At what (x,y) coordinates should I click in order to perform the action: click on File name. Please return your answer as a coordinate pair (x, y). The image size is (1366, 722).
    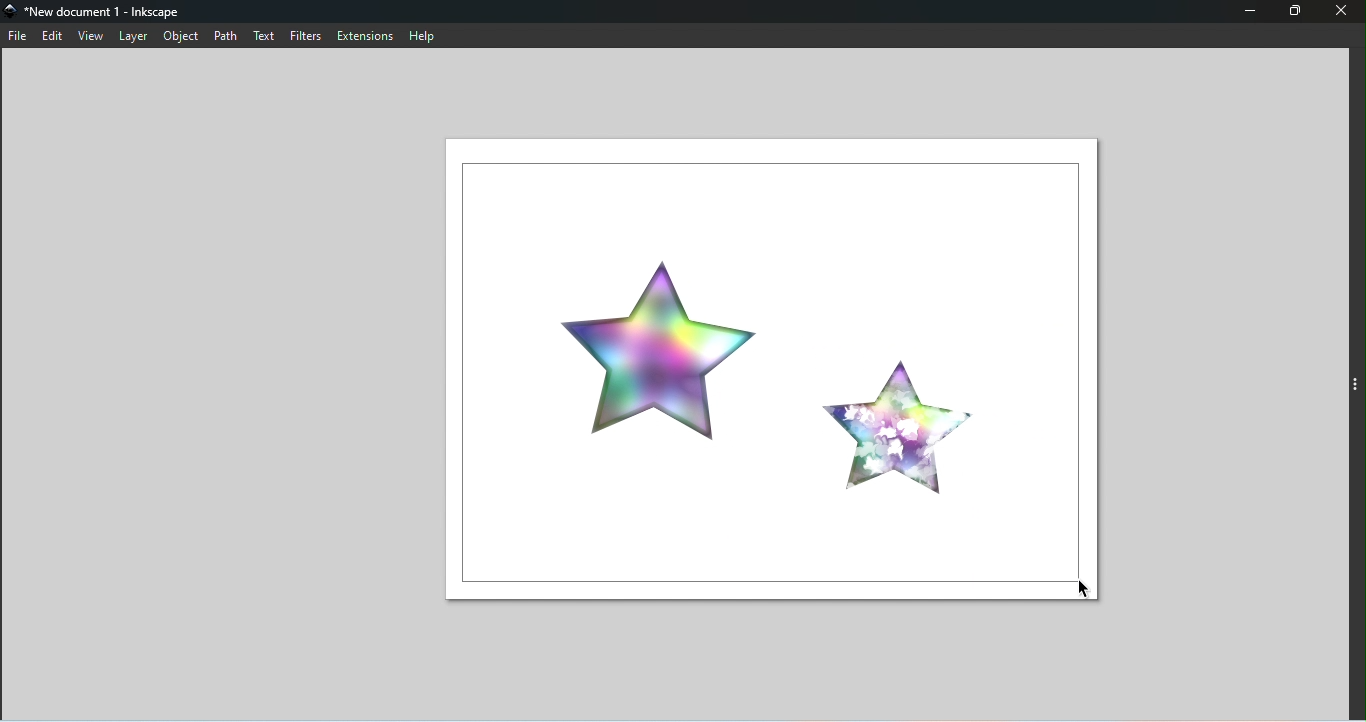
    Looking at the image, I should click on (103, 12).